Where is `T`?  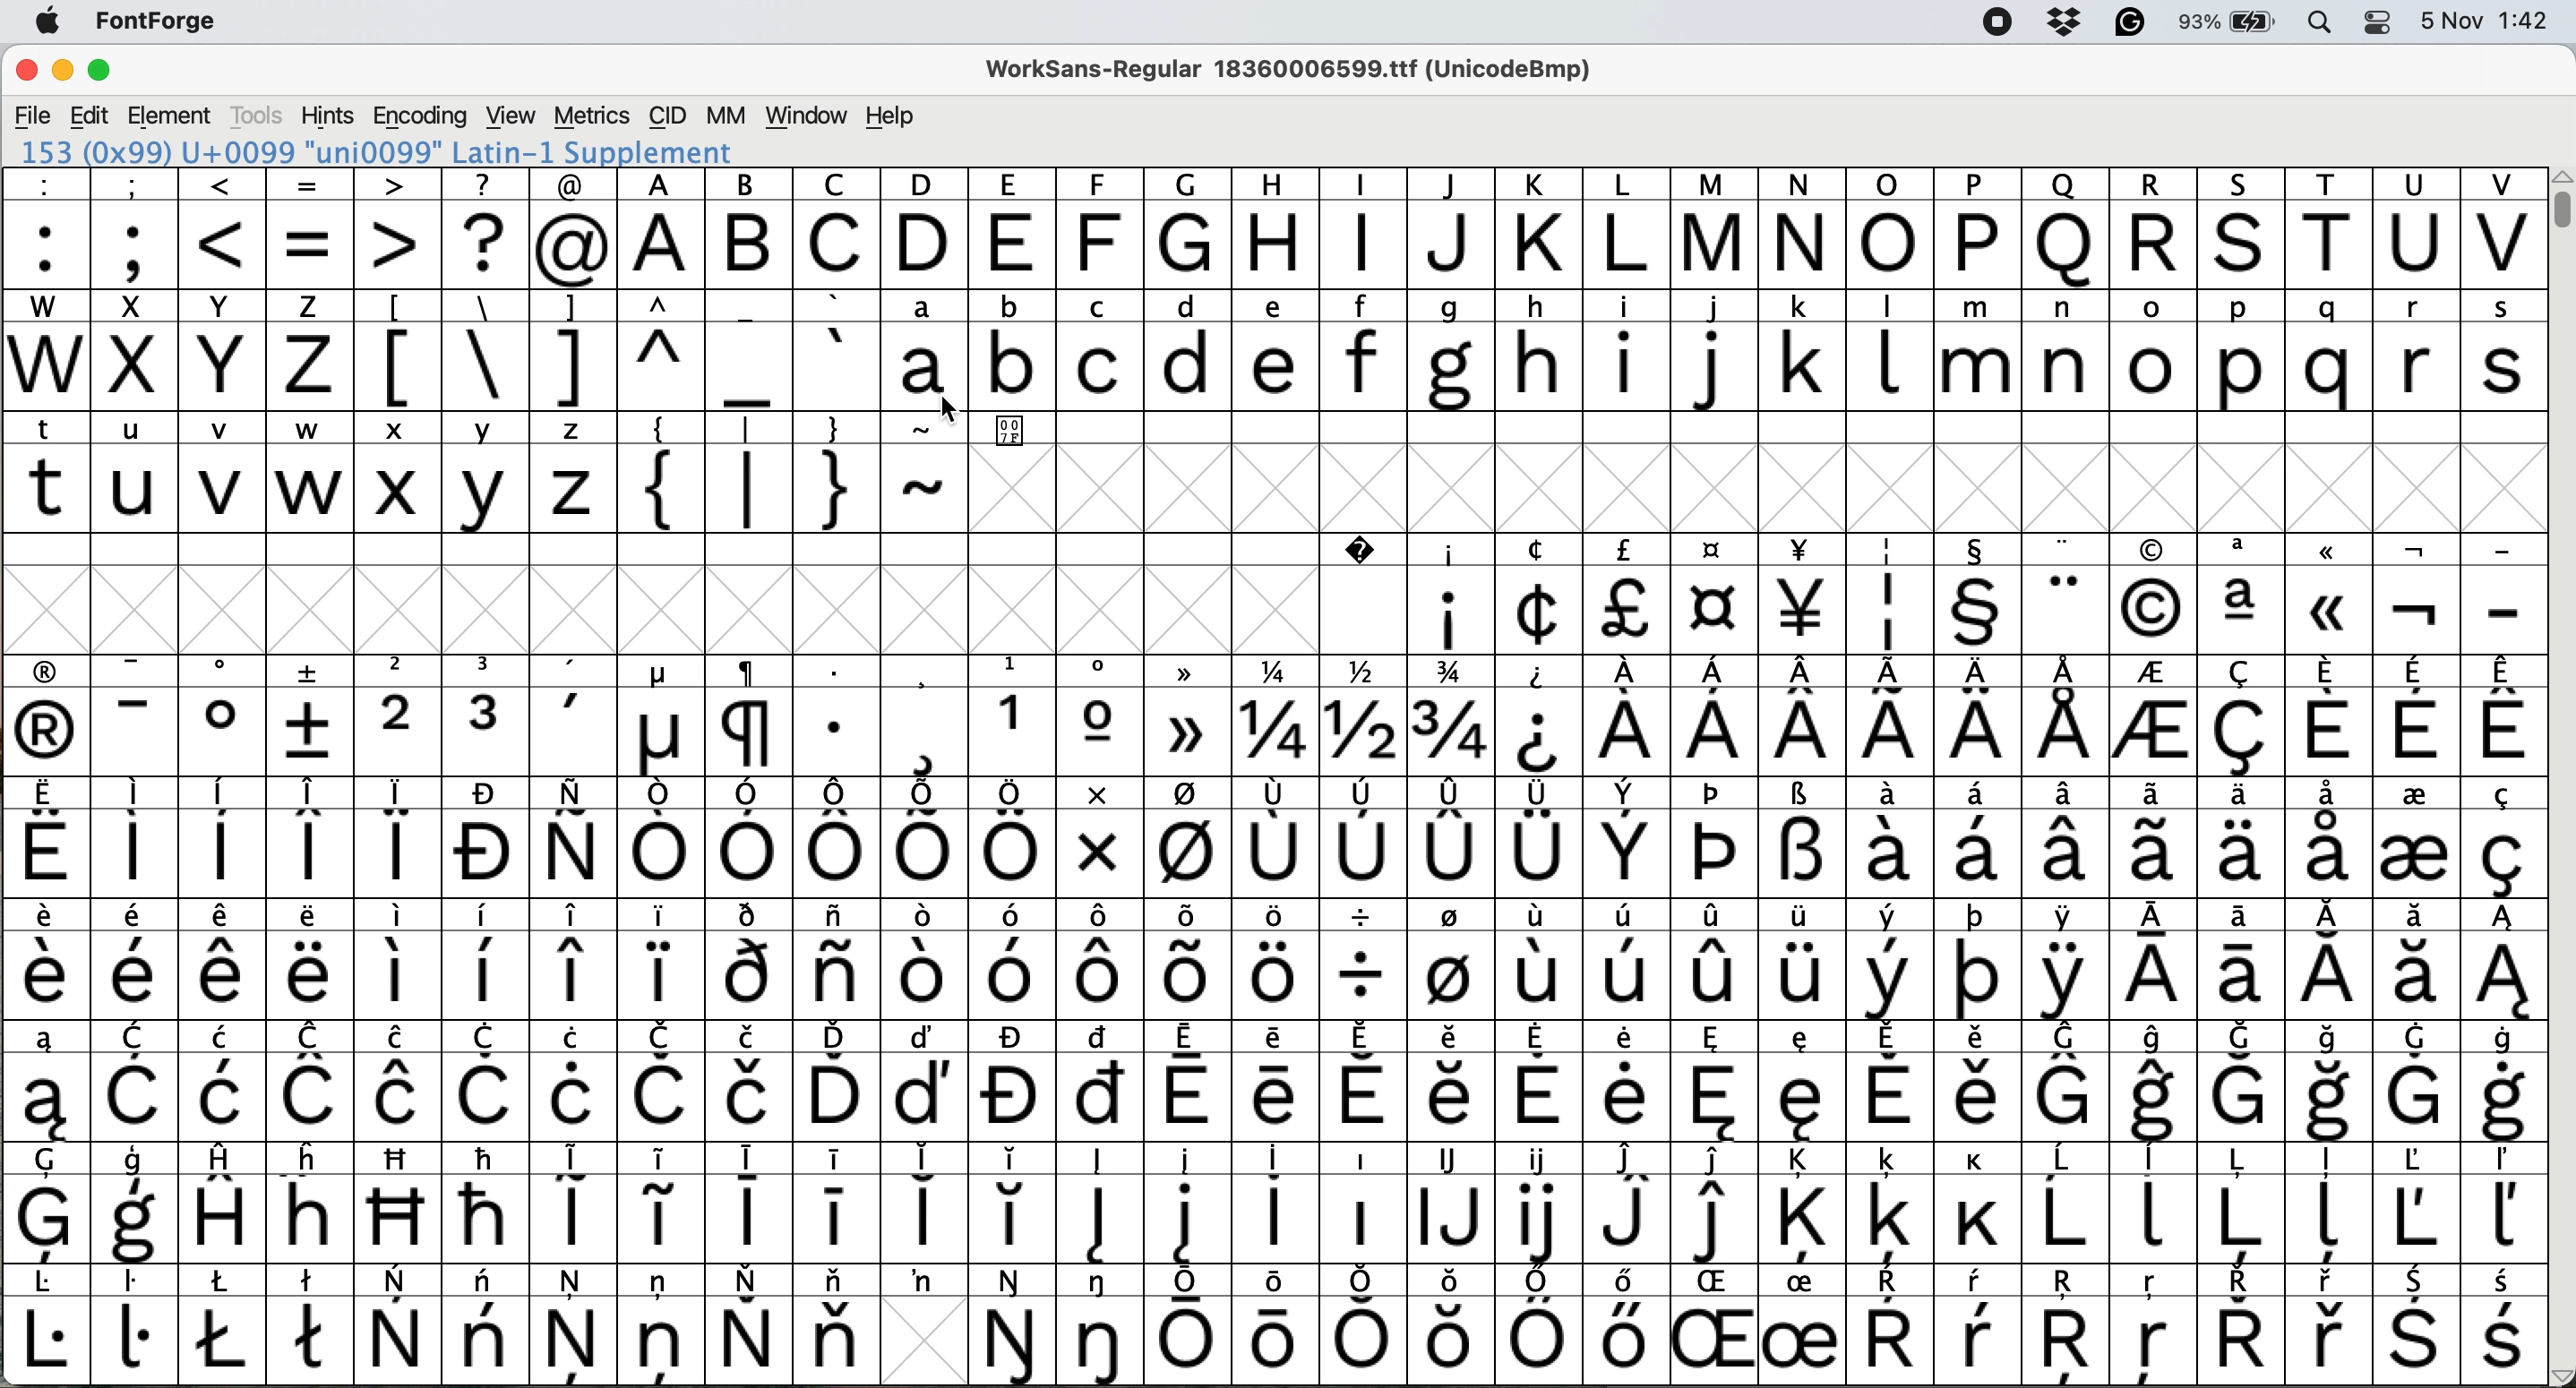
T is located at coordinates (2334, 230).